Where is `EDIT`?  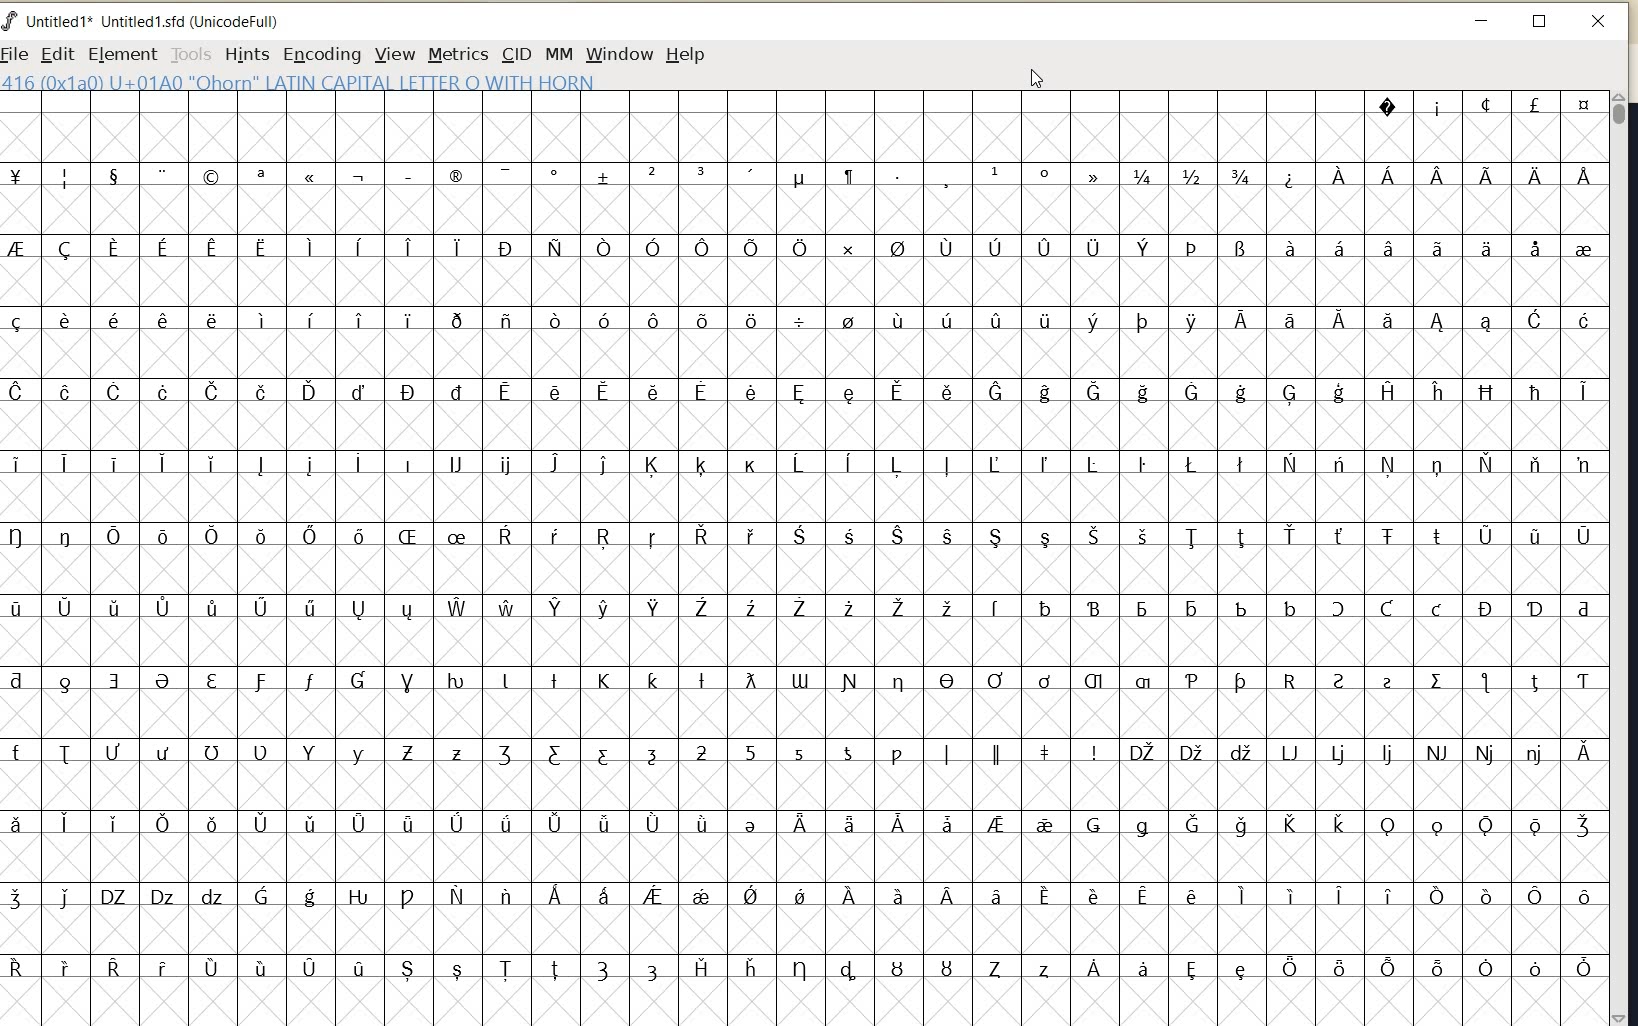 EDIT is located at coordinates (54, 53).